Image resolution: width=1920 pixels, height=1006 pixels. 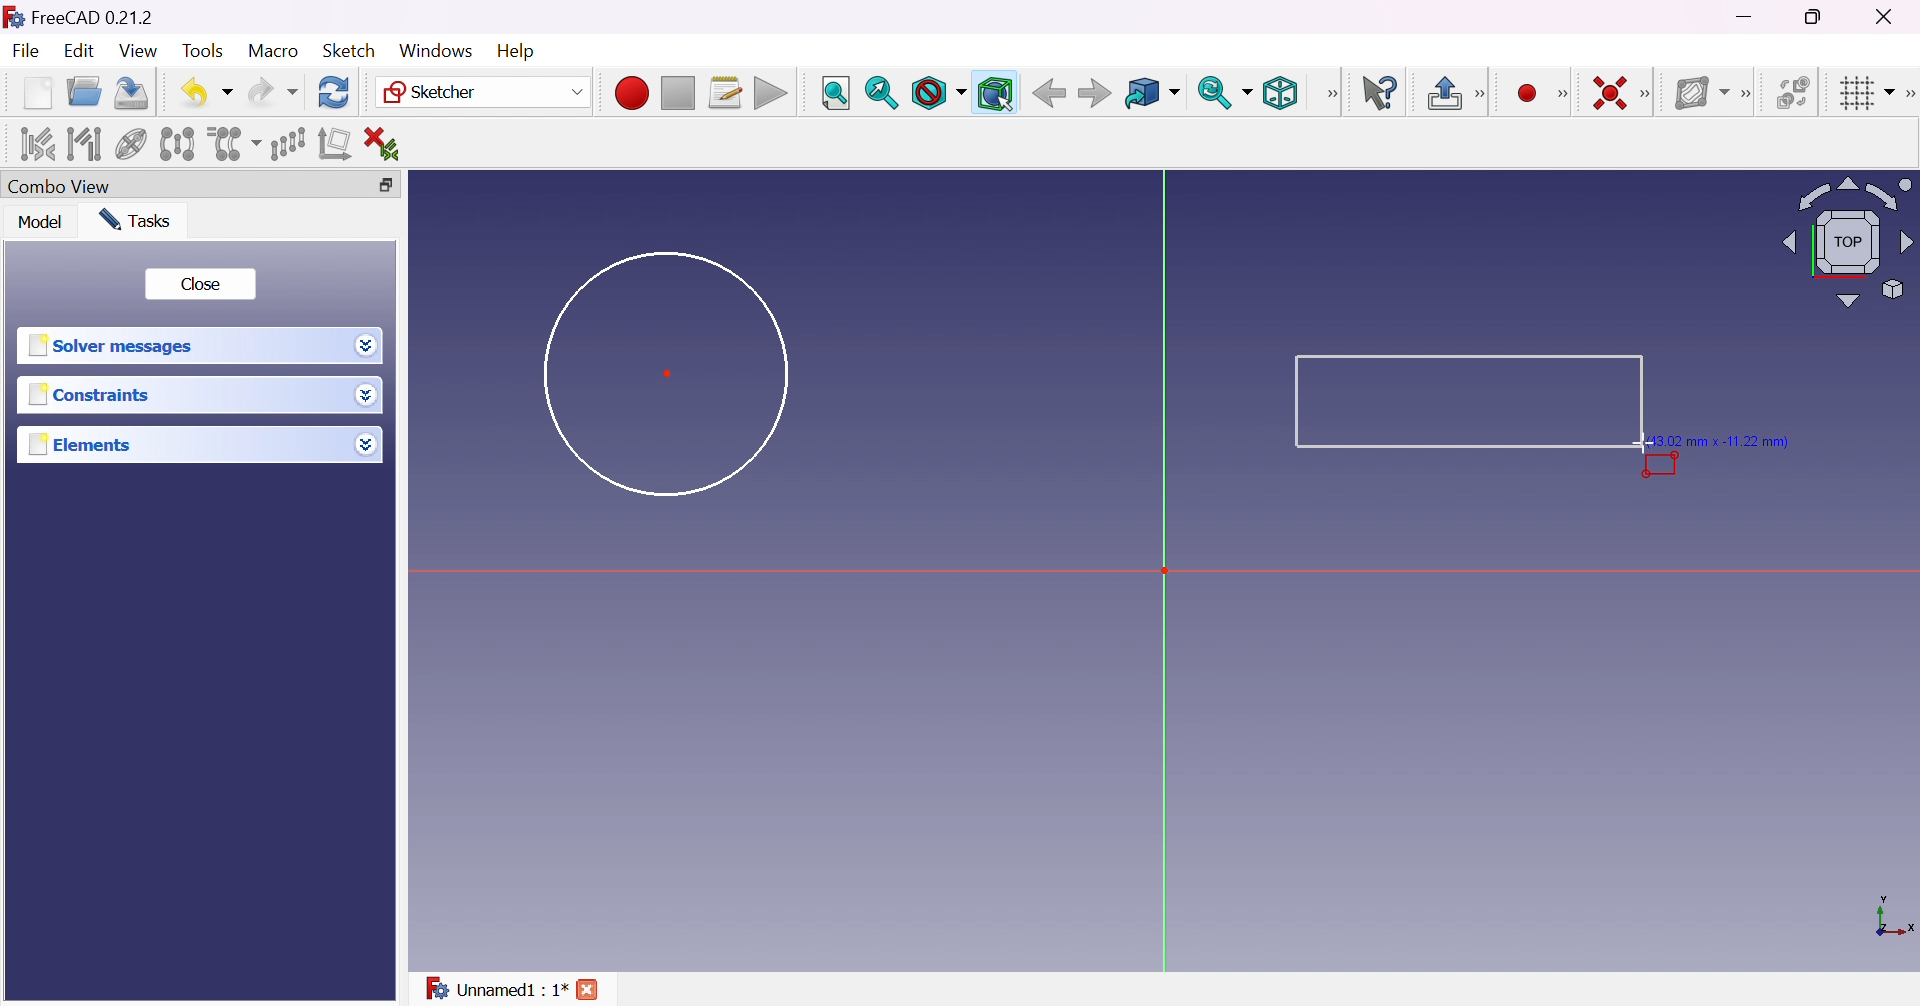 What do you see at coordinates (59, 188) in the screenshot?
I see `Combo view` at bounding box center [59, 188].